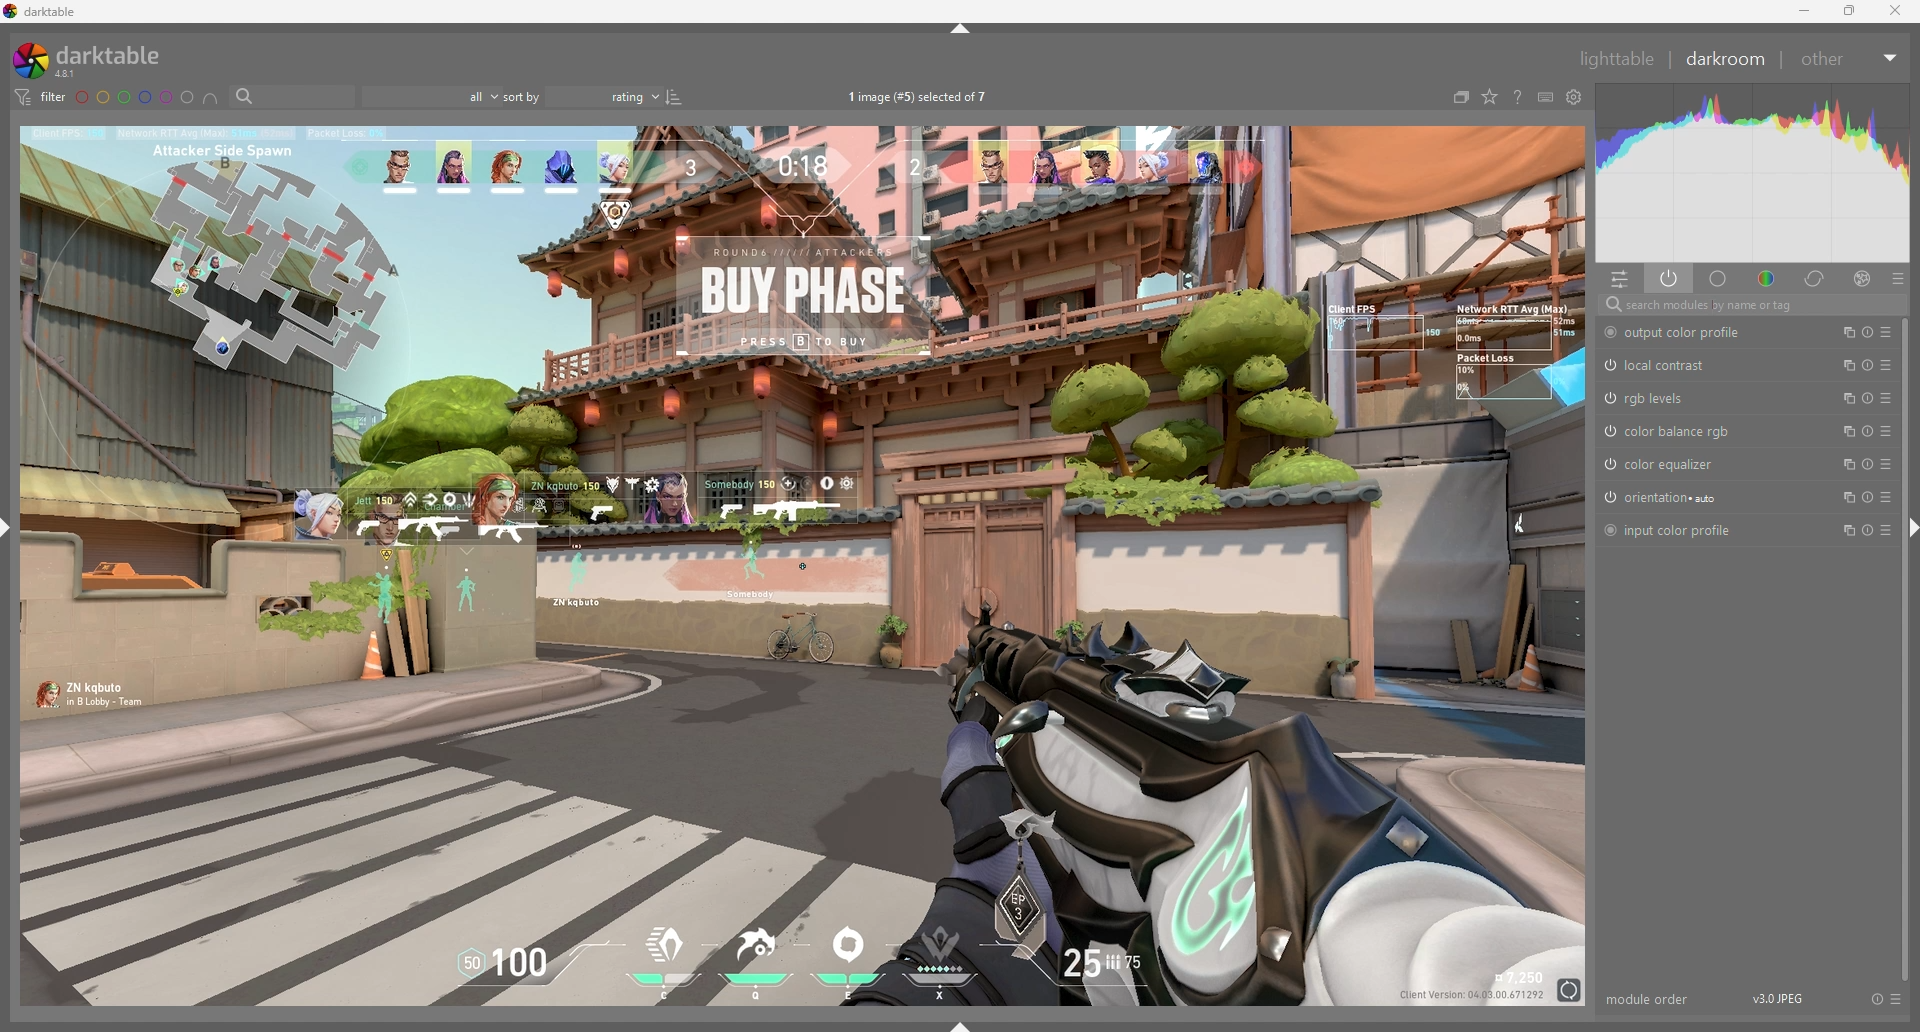 The image size is (1920, 1032). Describe the element at coordinates (1867, 332) in the screenshot. I see `reset` at that location.